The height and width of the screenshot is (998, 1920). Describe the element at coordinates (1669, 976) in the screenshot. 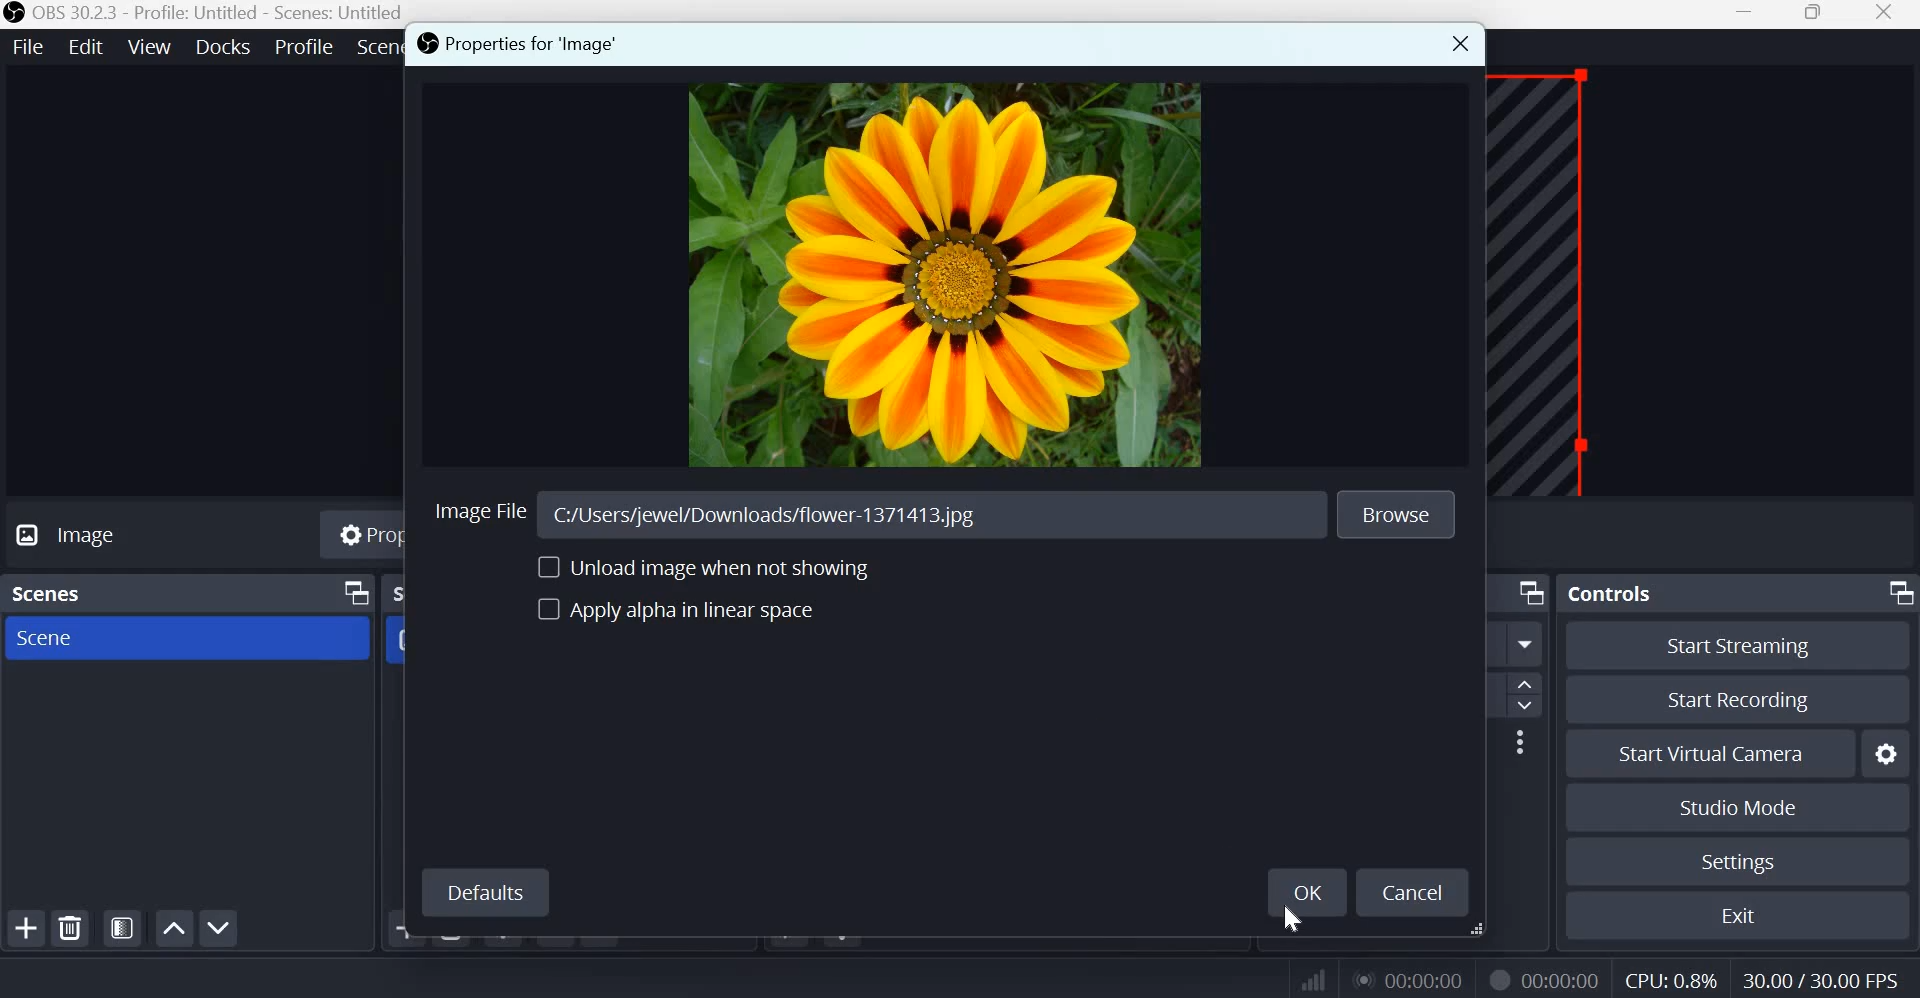

I see `CPU: 0.8%` at that location.